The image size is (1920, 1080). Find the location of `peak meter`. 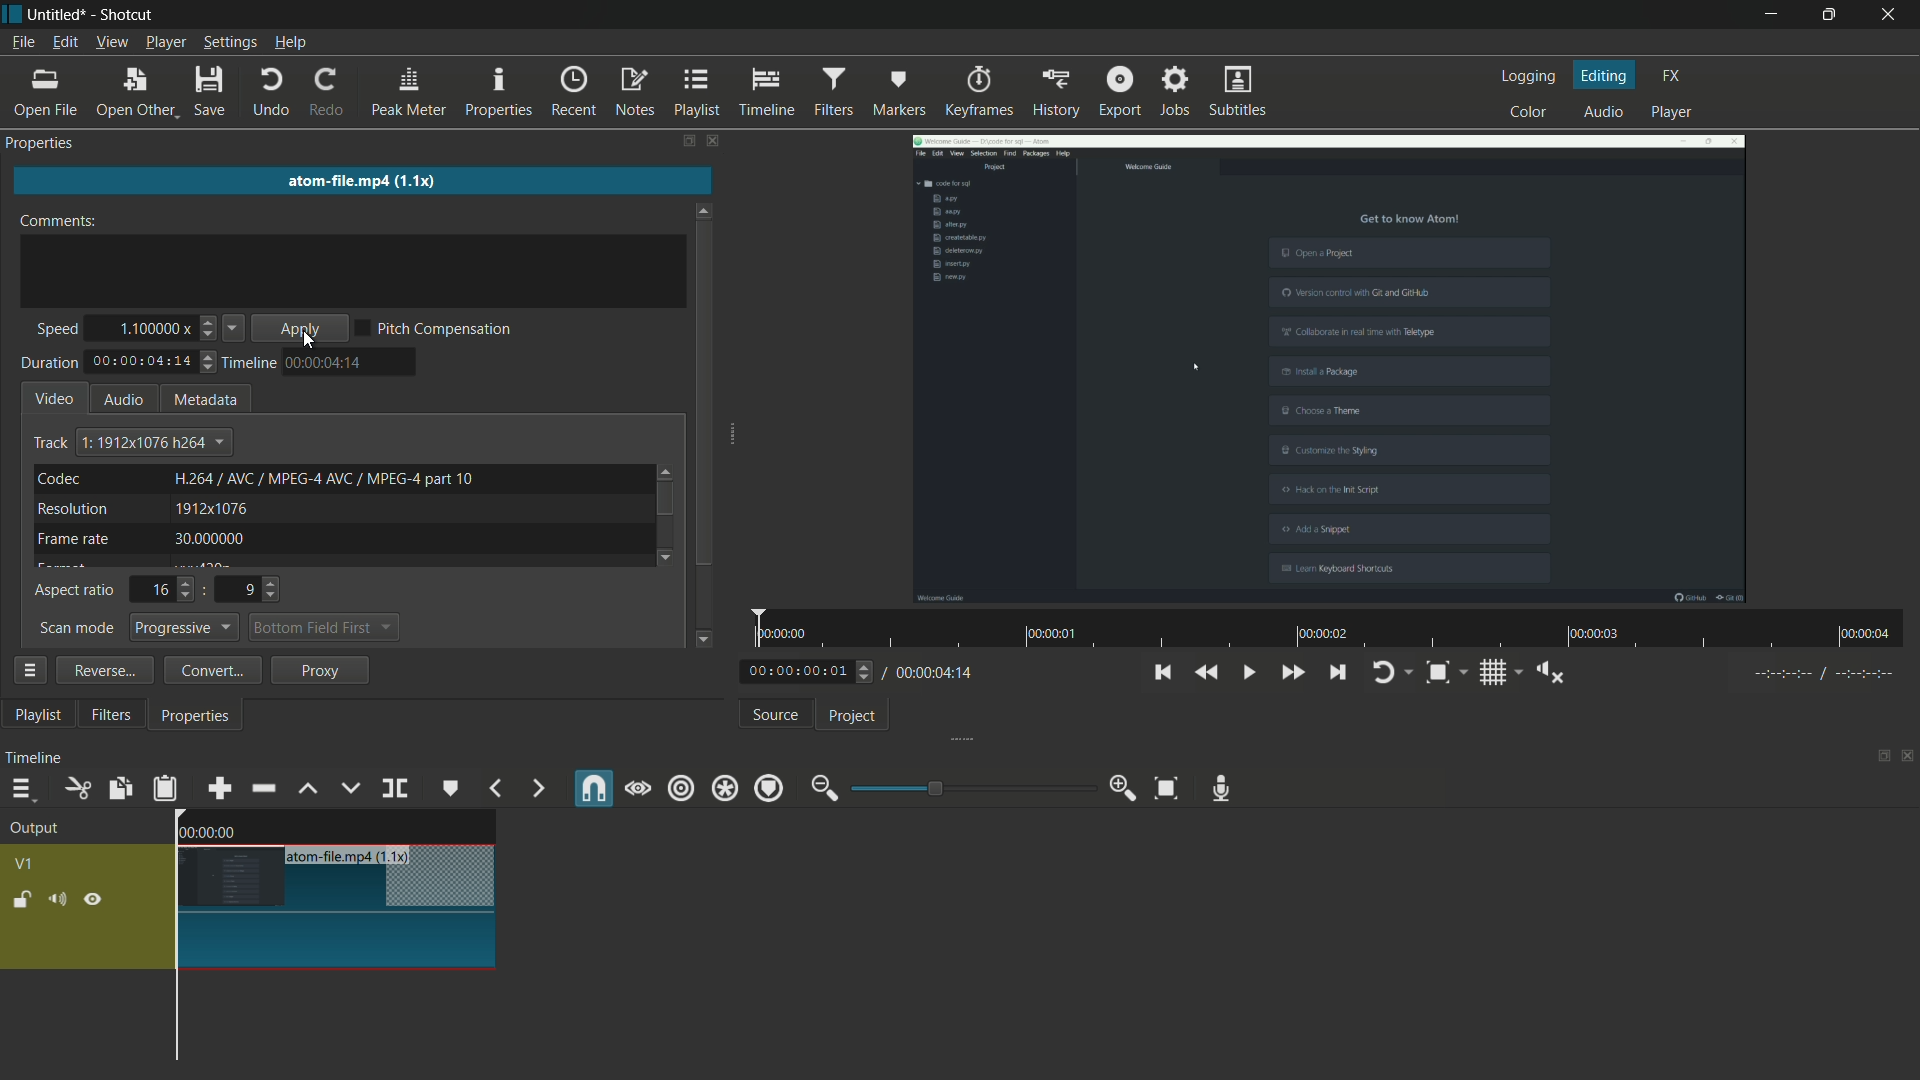

peak meter is located at coordinates (407, 91).